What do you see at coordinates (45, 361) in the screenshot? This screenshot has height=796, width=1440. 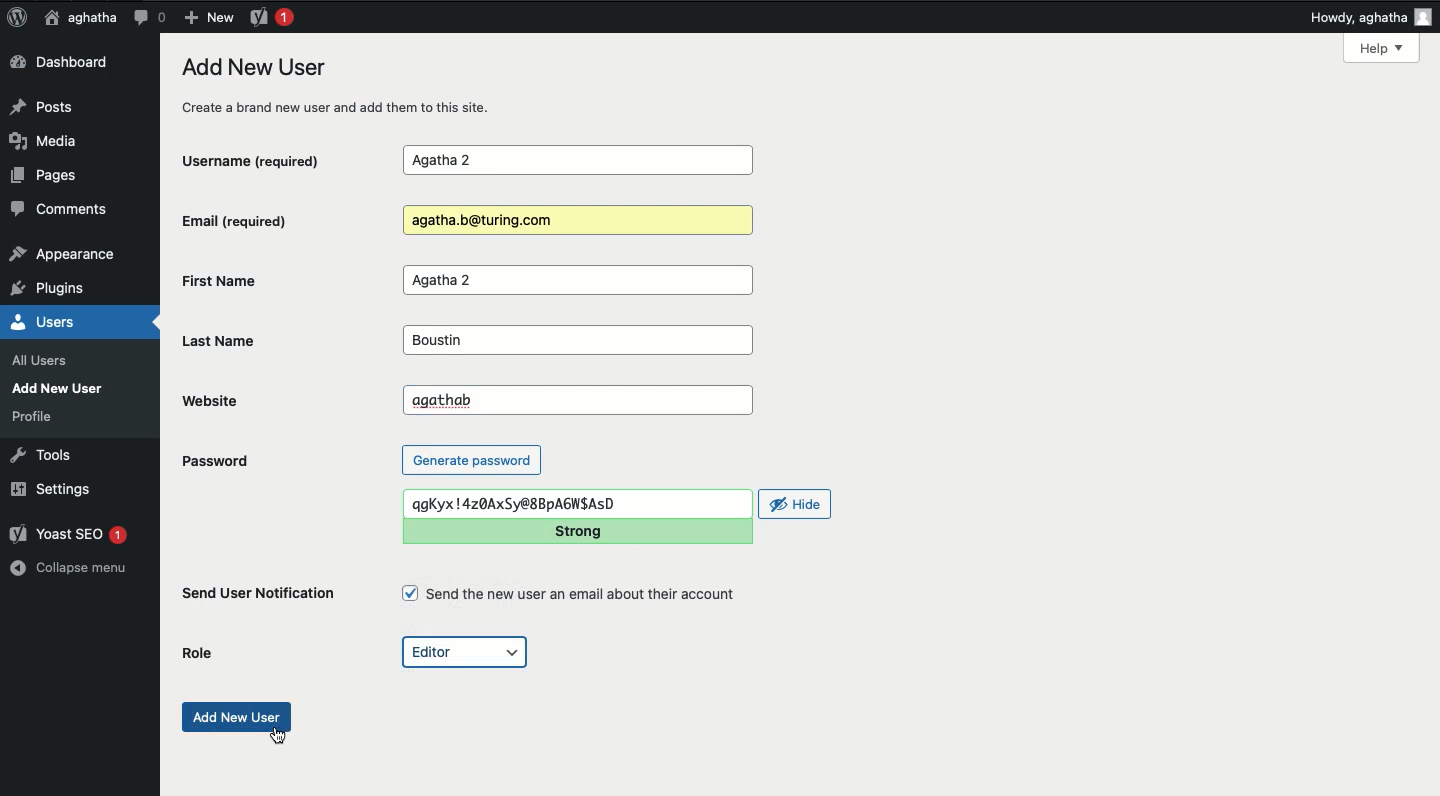 I see `all users` at bounding box center [45, 361].